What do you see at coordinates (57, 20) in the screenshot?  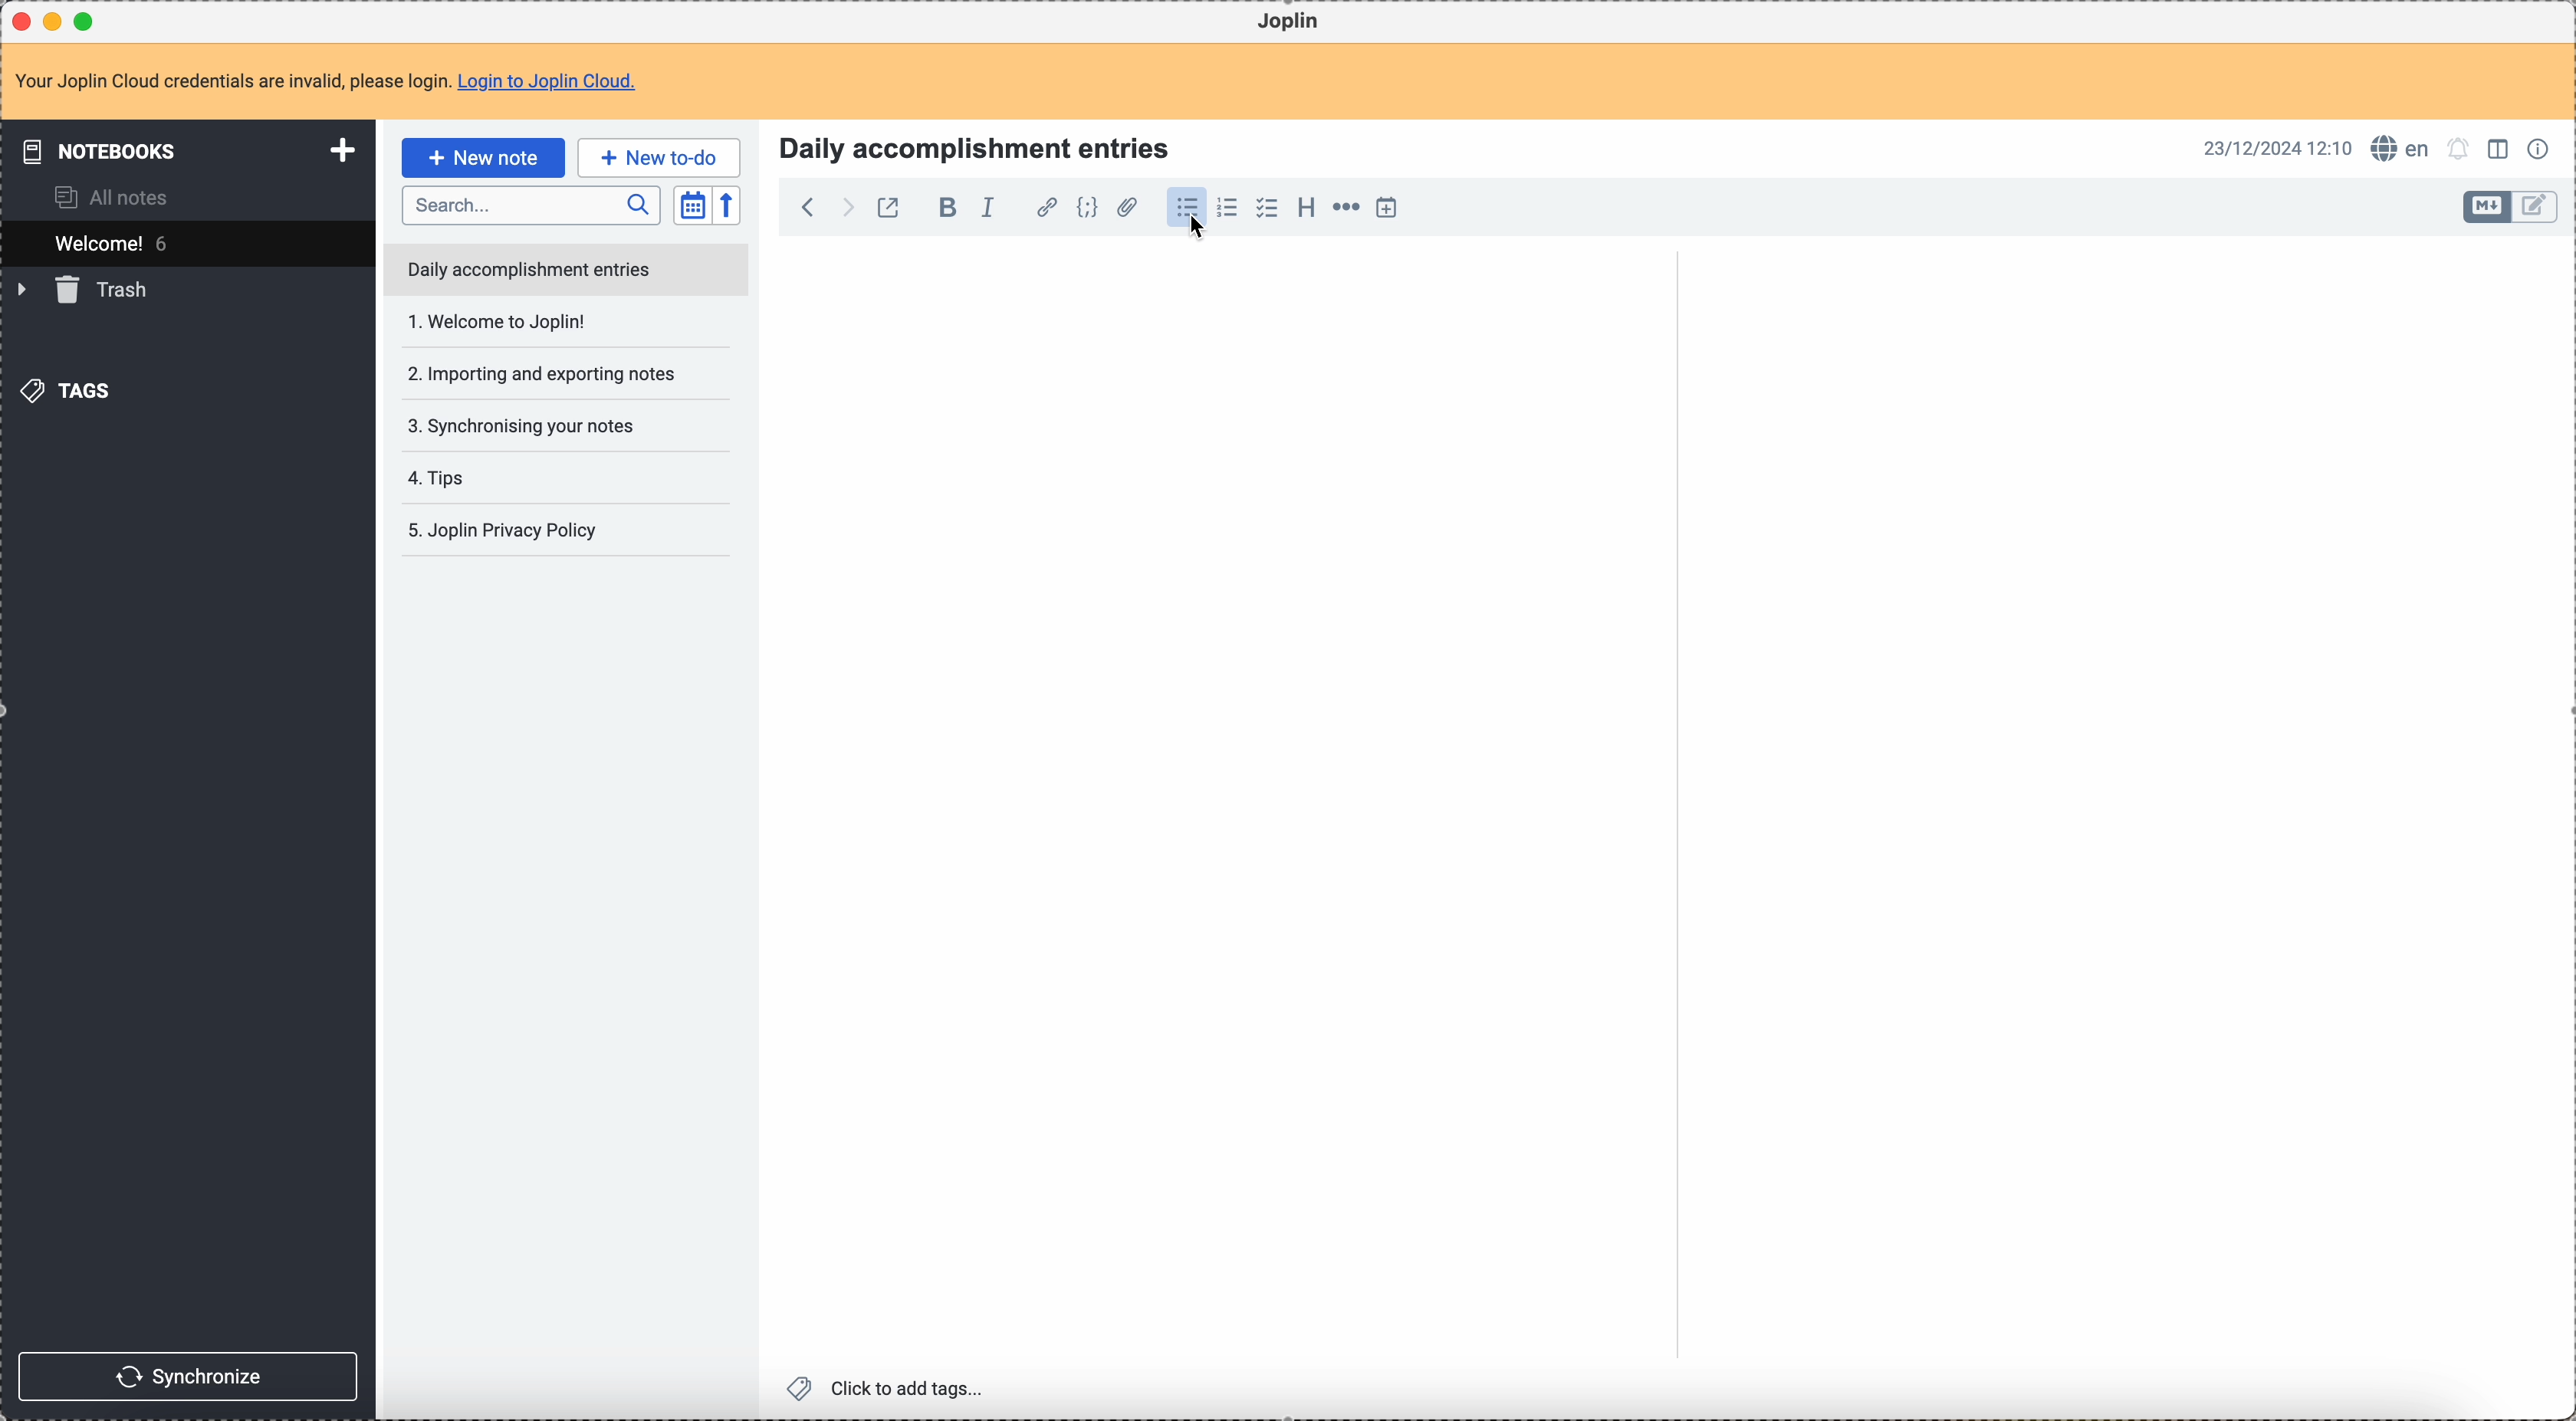 I see `minimize` at bounding box center [57, 20].